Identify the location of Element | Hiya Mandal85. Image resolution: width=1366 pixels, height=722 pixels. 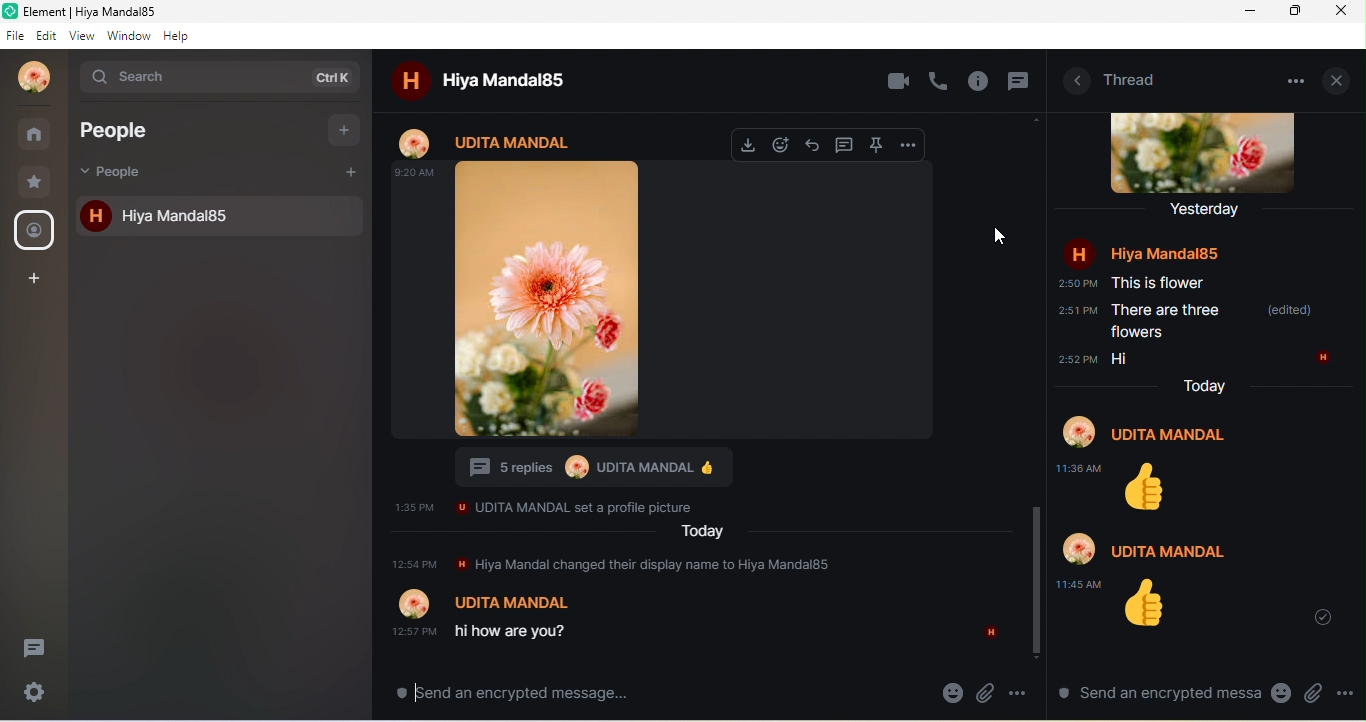
(134, 12).